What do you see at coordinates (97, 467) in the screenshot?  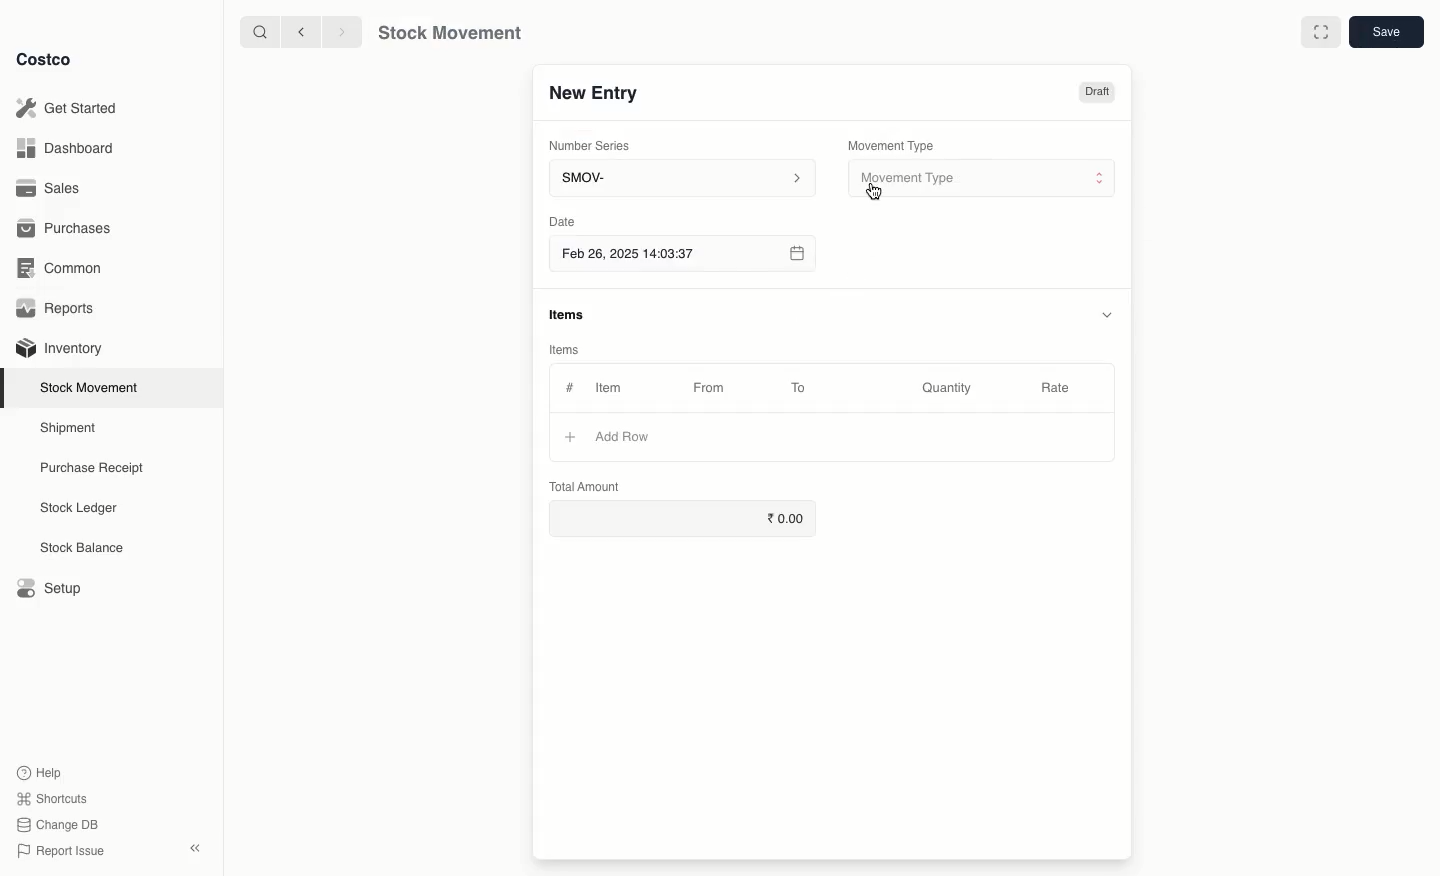 I see `Purchase Receipt` at bounding box center [97, 467].